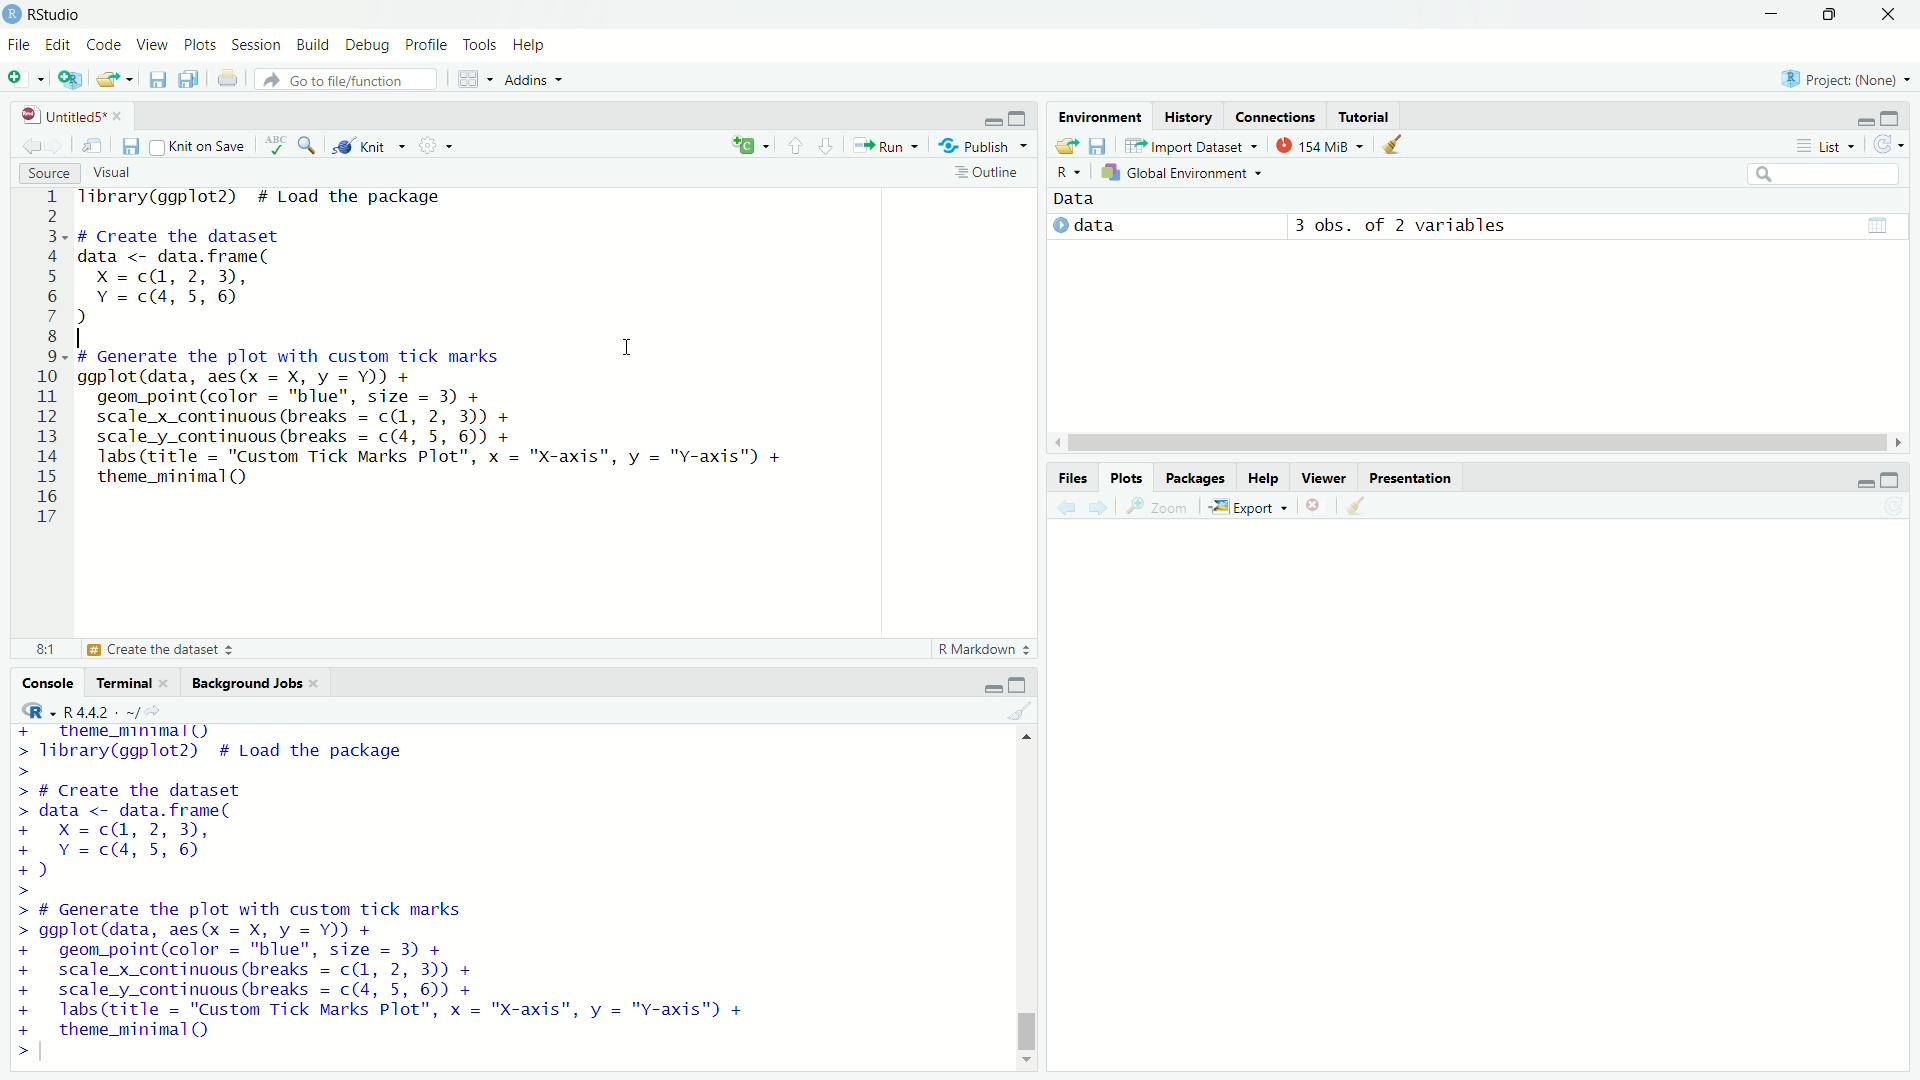 This screenshot has height=1080, width=1920. I want to click on insert a code chunk, so click(749, 143).